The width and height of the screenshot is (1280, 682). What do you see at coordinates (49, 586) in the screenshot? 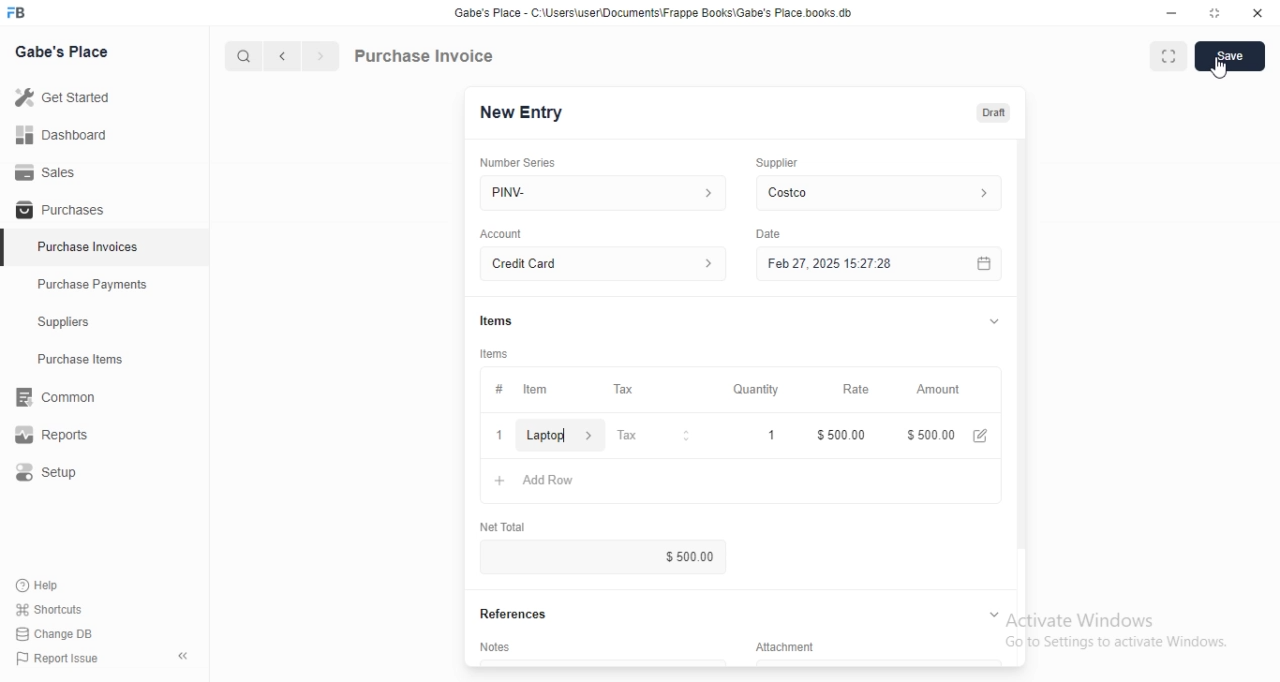
I see `Help` at bounding box center [49, 586].